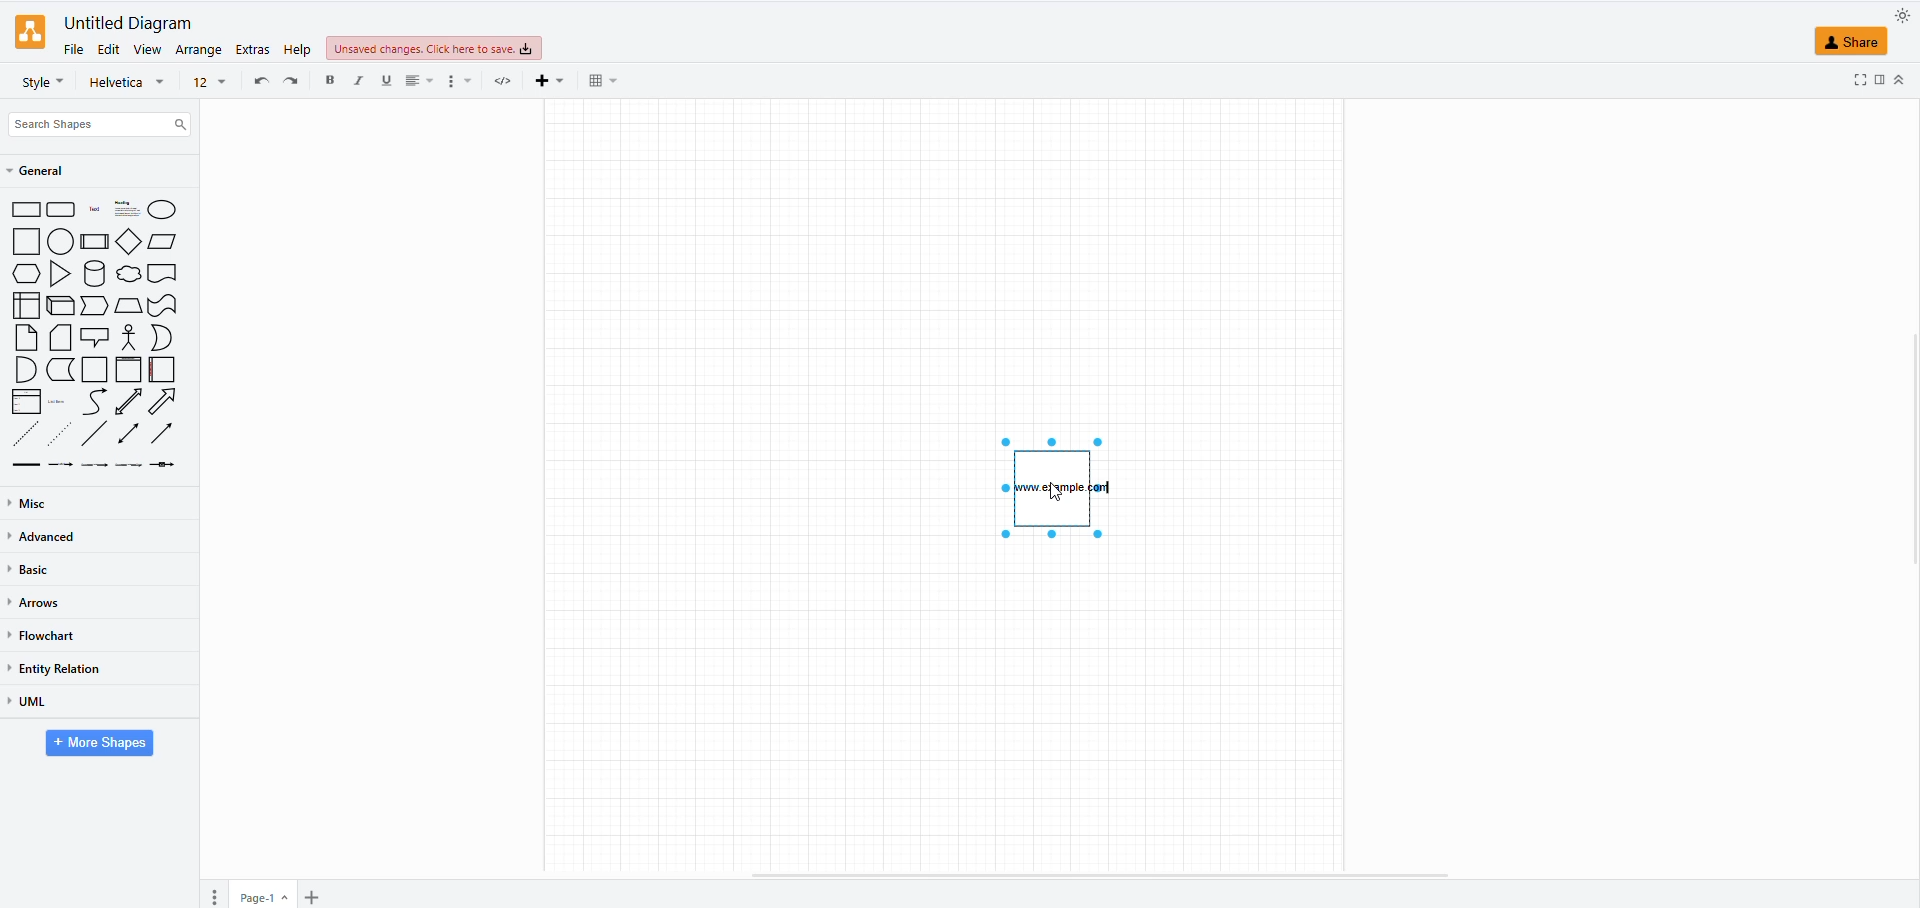 This screenshot has width=1920, height=908. What do you see at coordinates (62, 339) in the screenshot?
I see `card` at bounding box center [62, 339].